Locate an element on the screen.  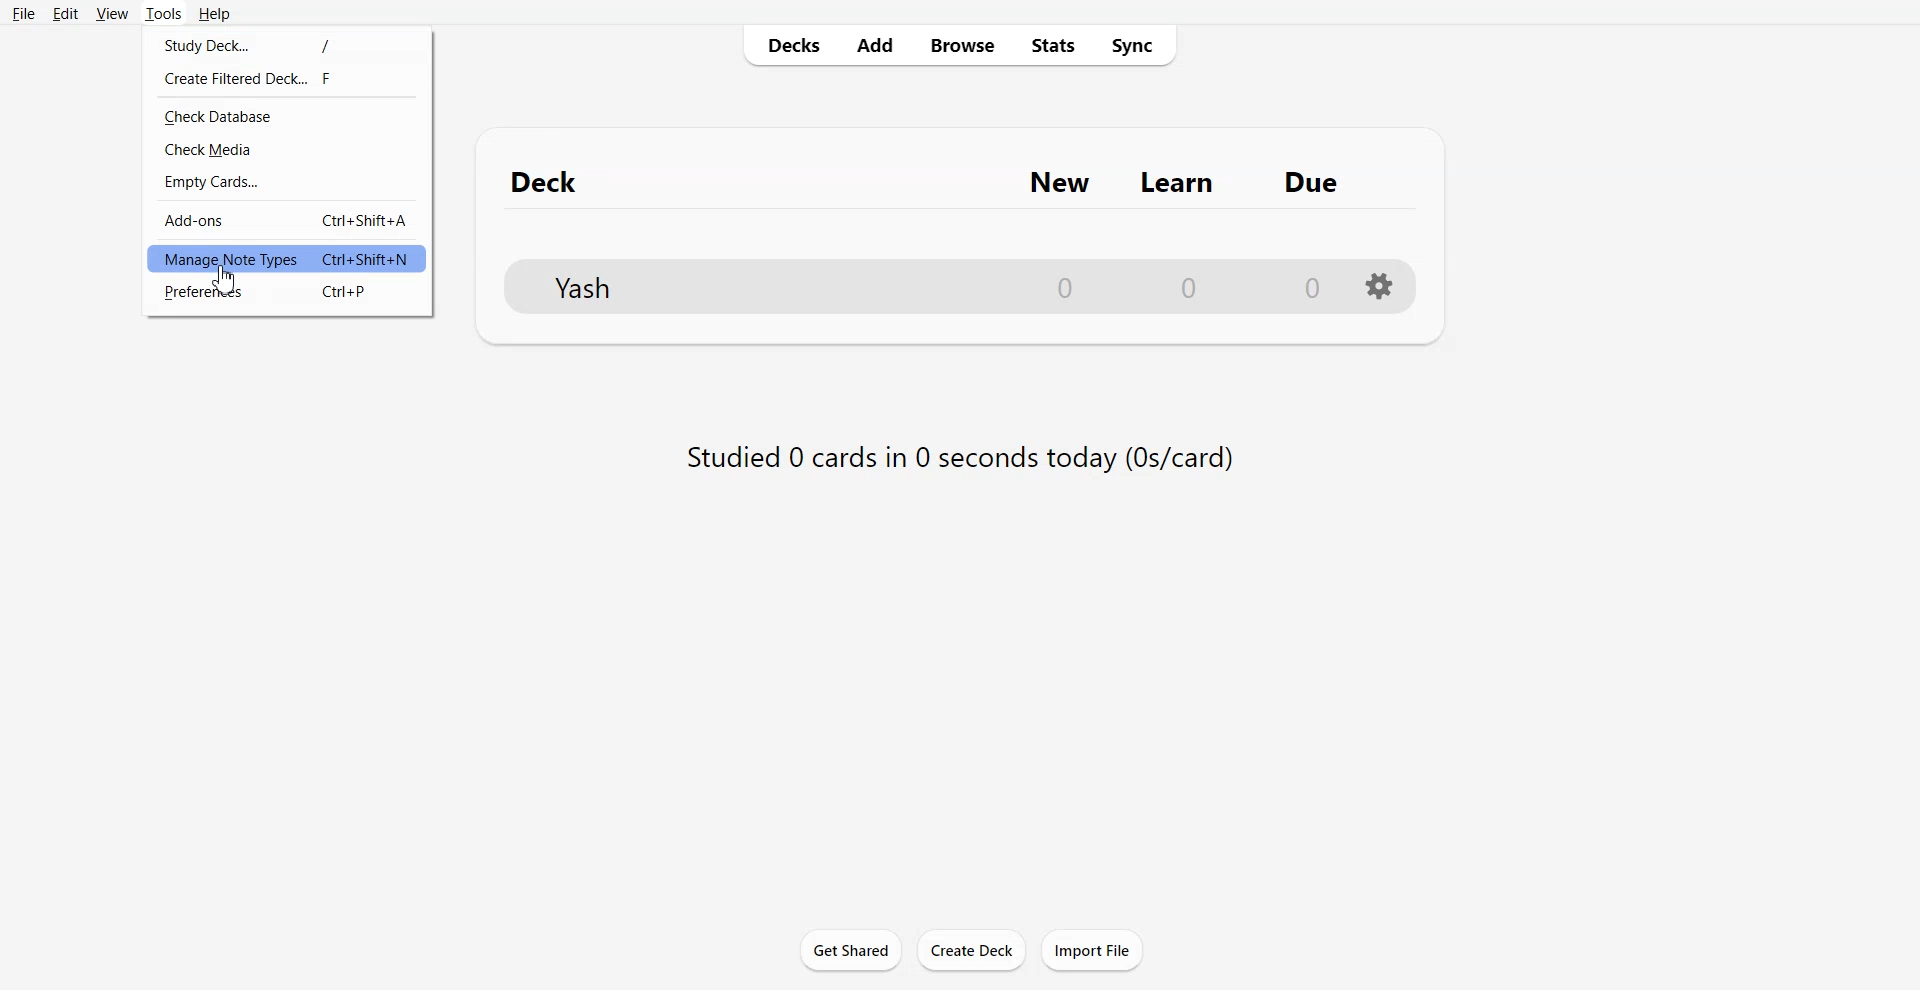
Study deck is located at coordinates (285, 44).